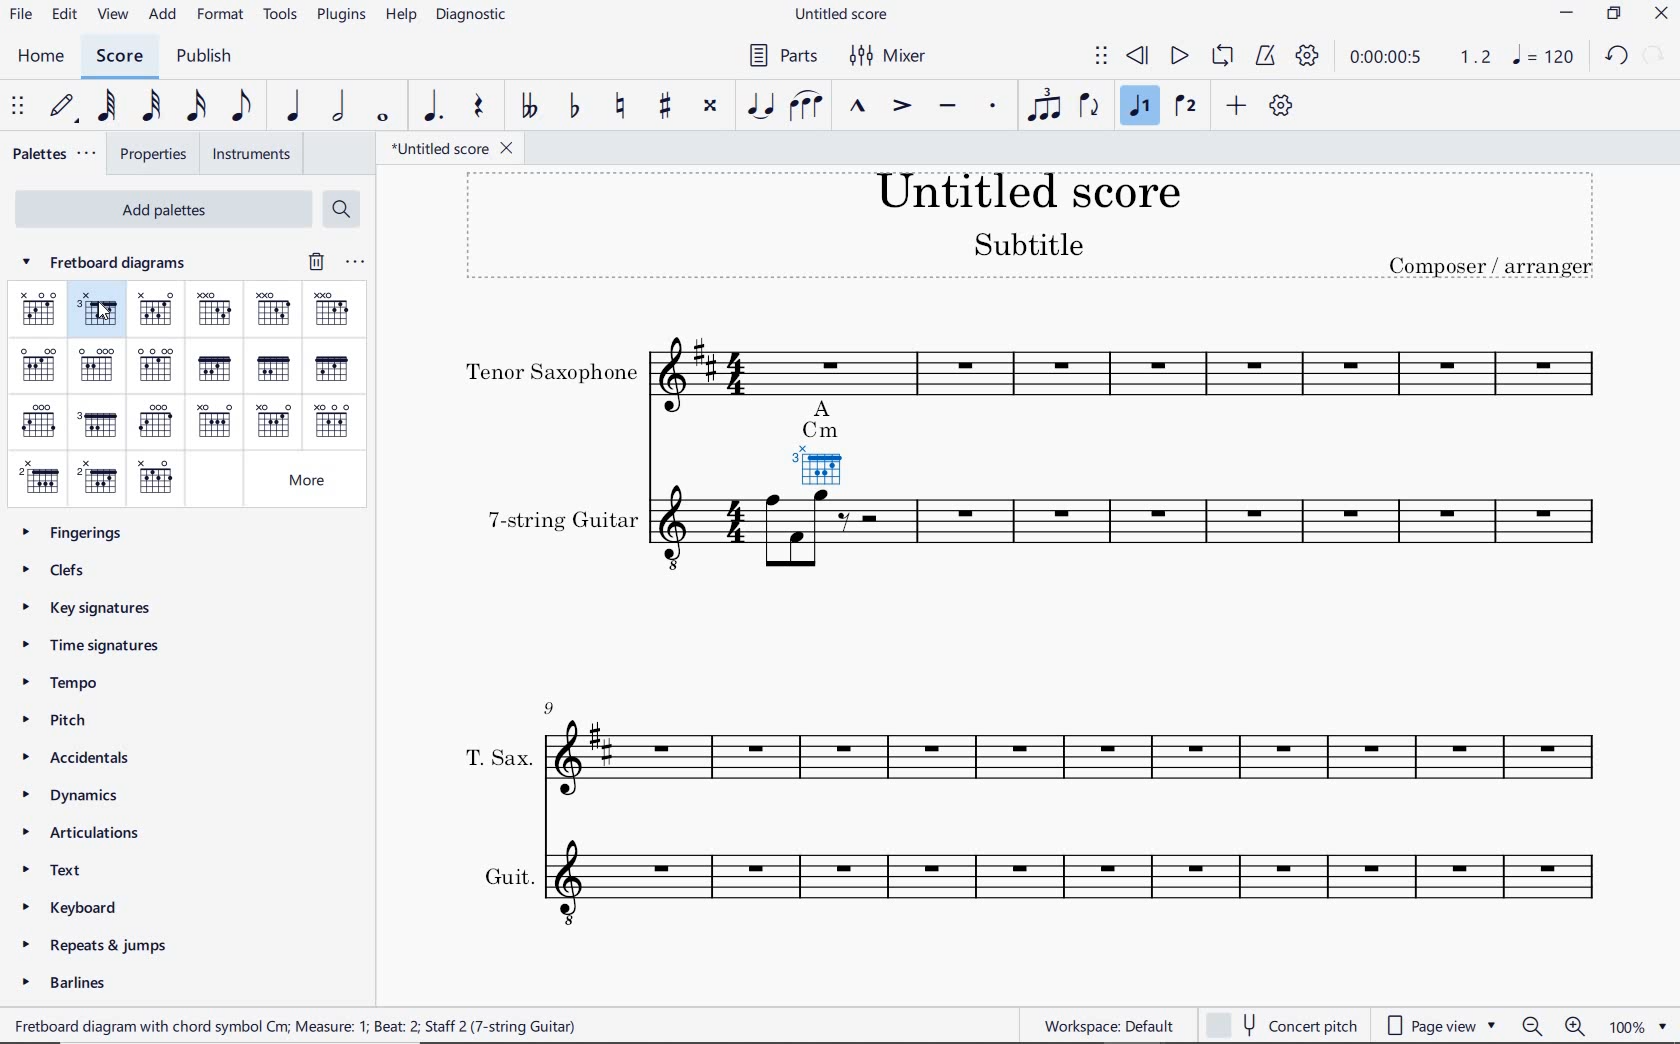  What do you see at coordinates (333, 370) in the screenshot?
I see `F7` at bounding box center [333, 370].